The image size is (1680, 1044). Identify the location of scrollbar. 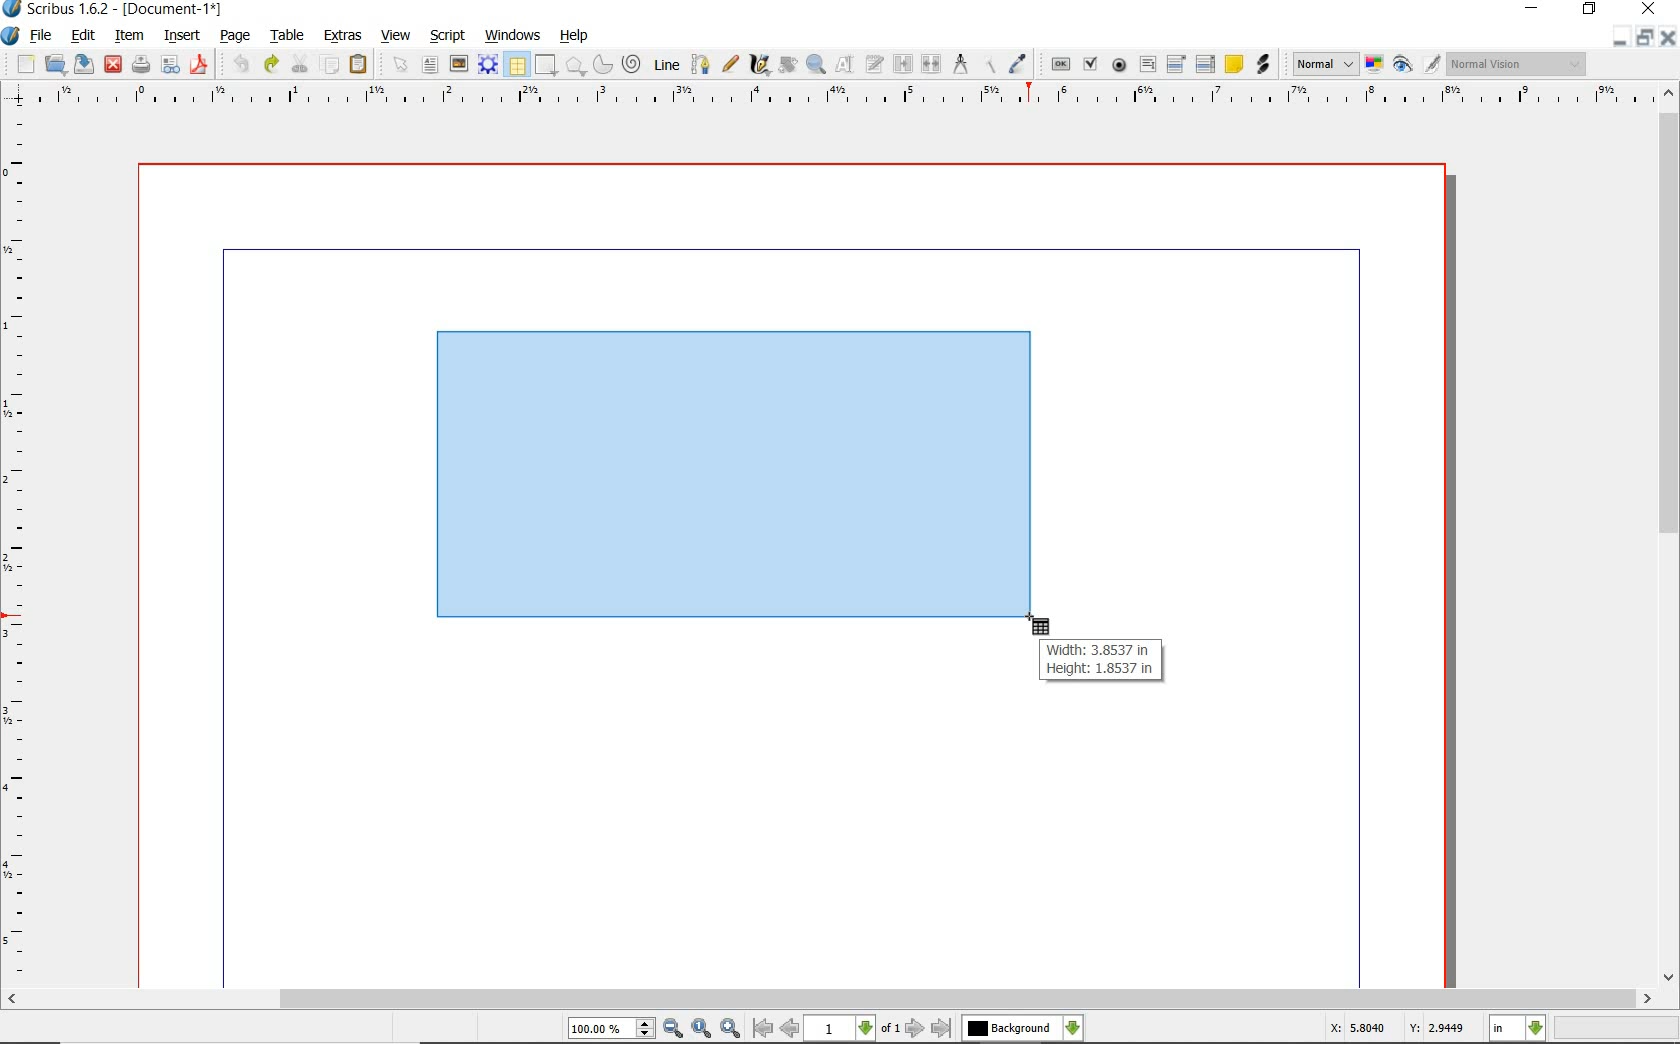
(1668, 537).